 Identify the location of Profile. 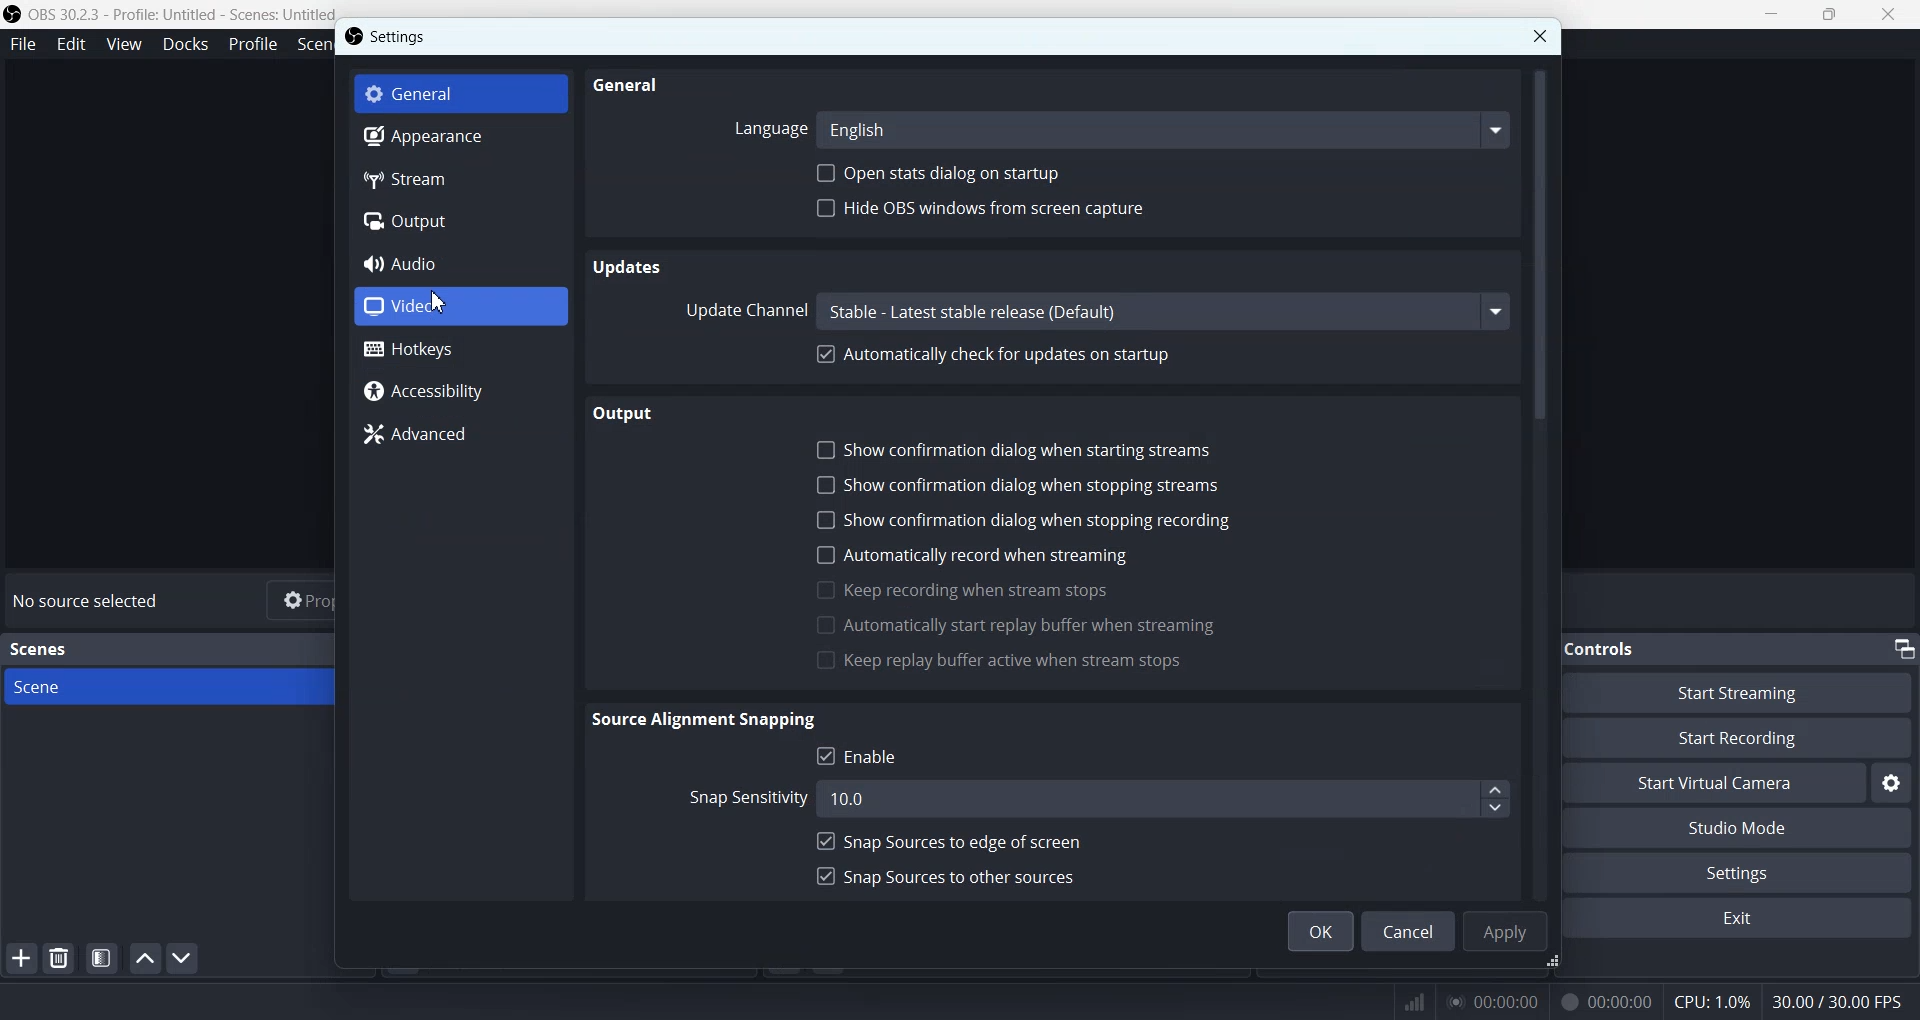
(253, 44).